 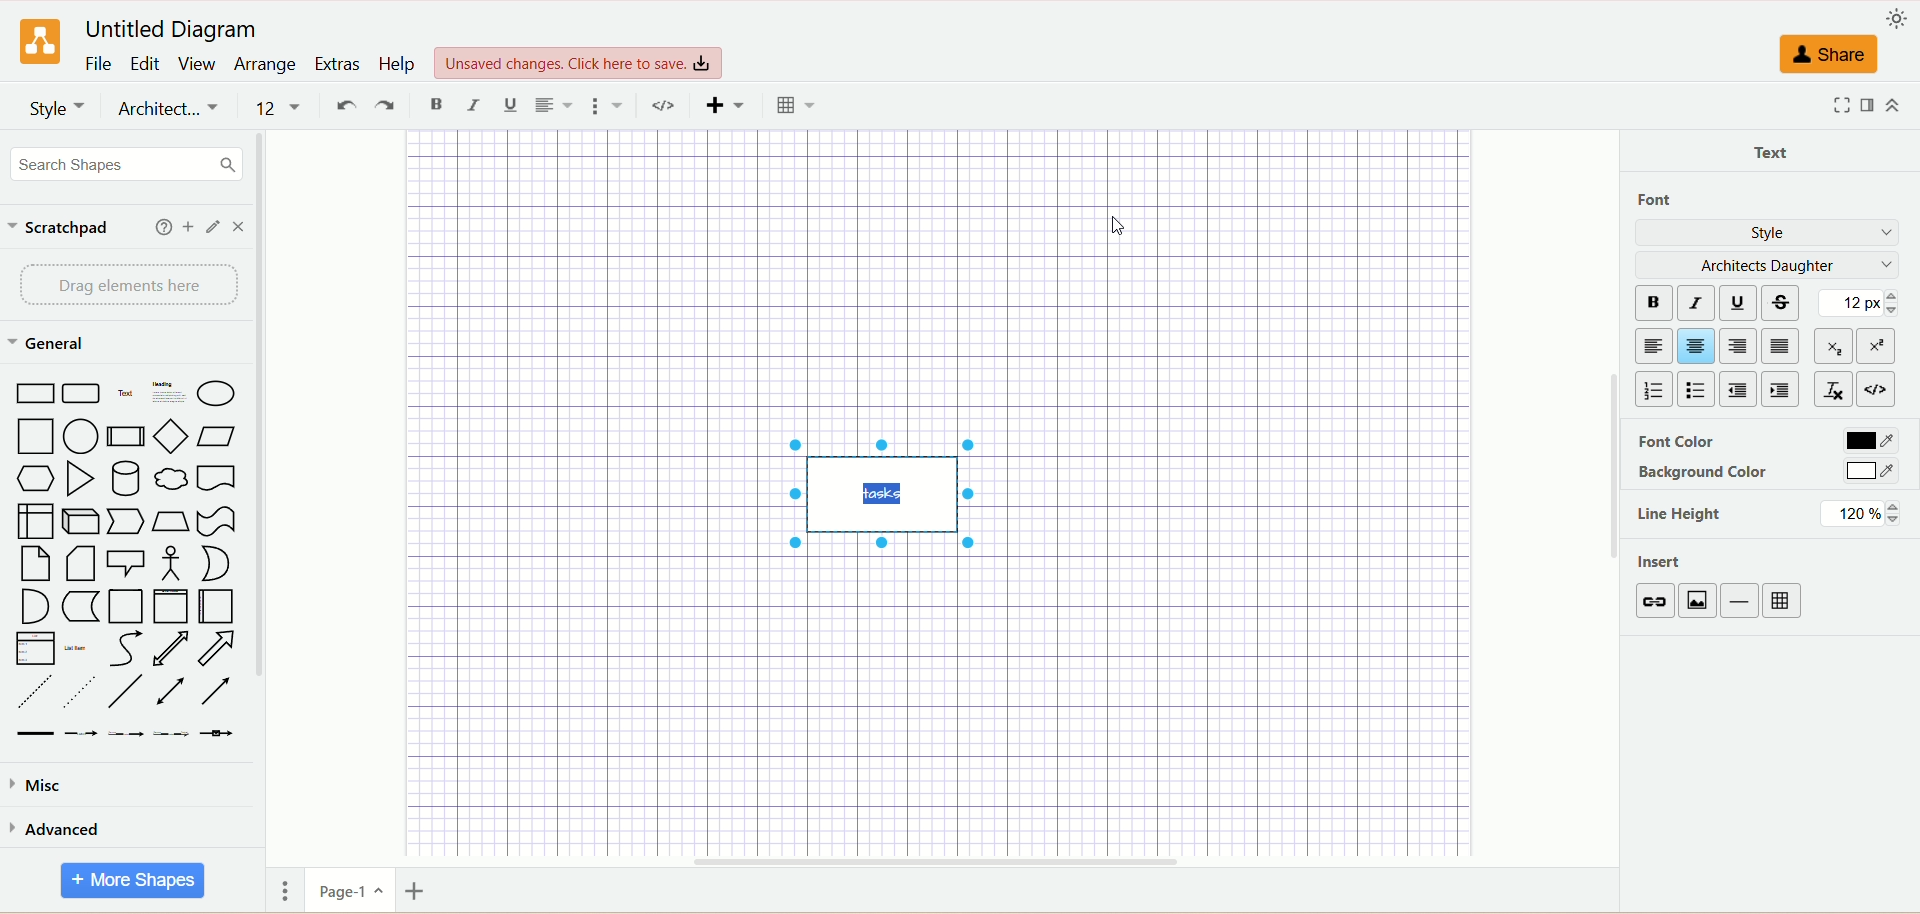 I want to click on color, so click(x=1867, y=439).